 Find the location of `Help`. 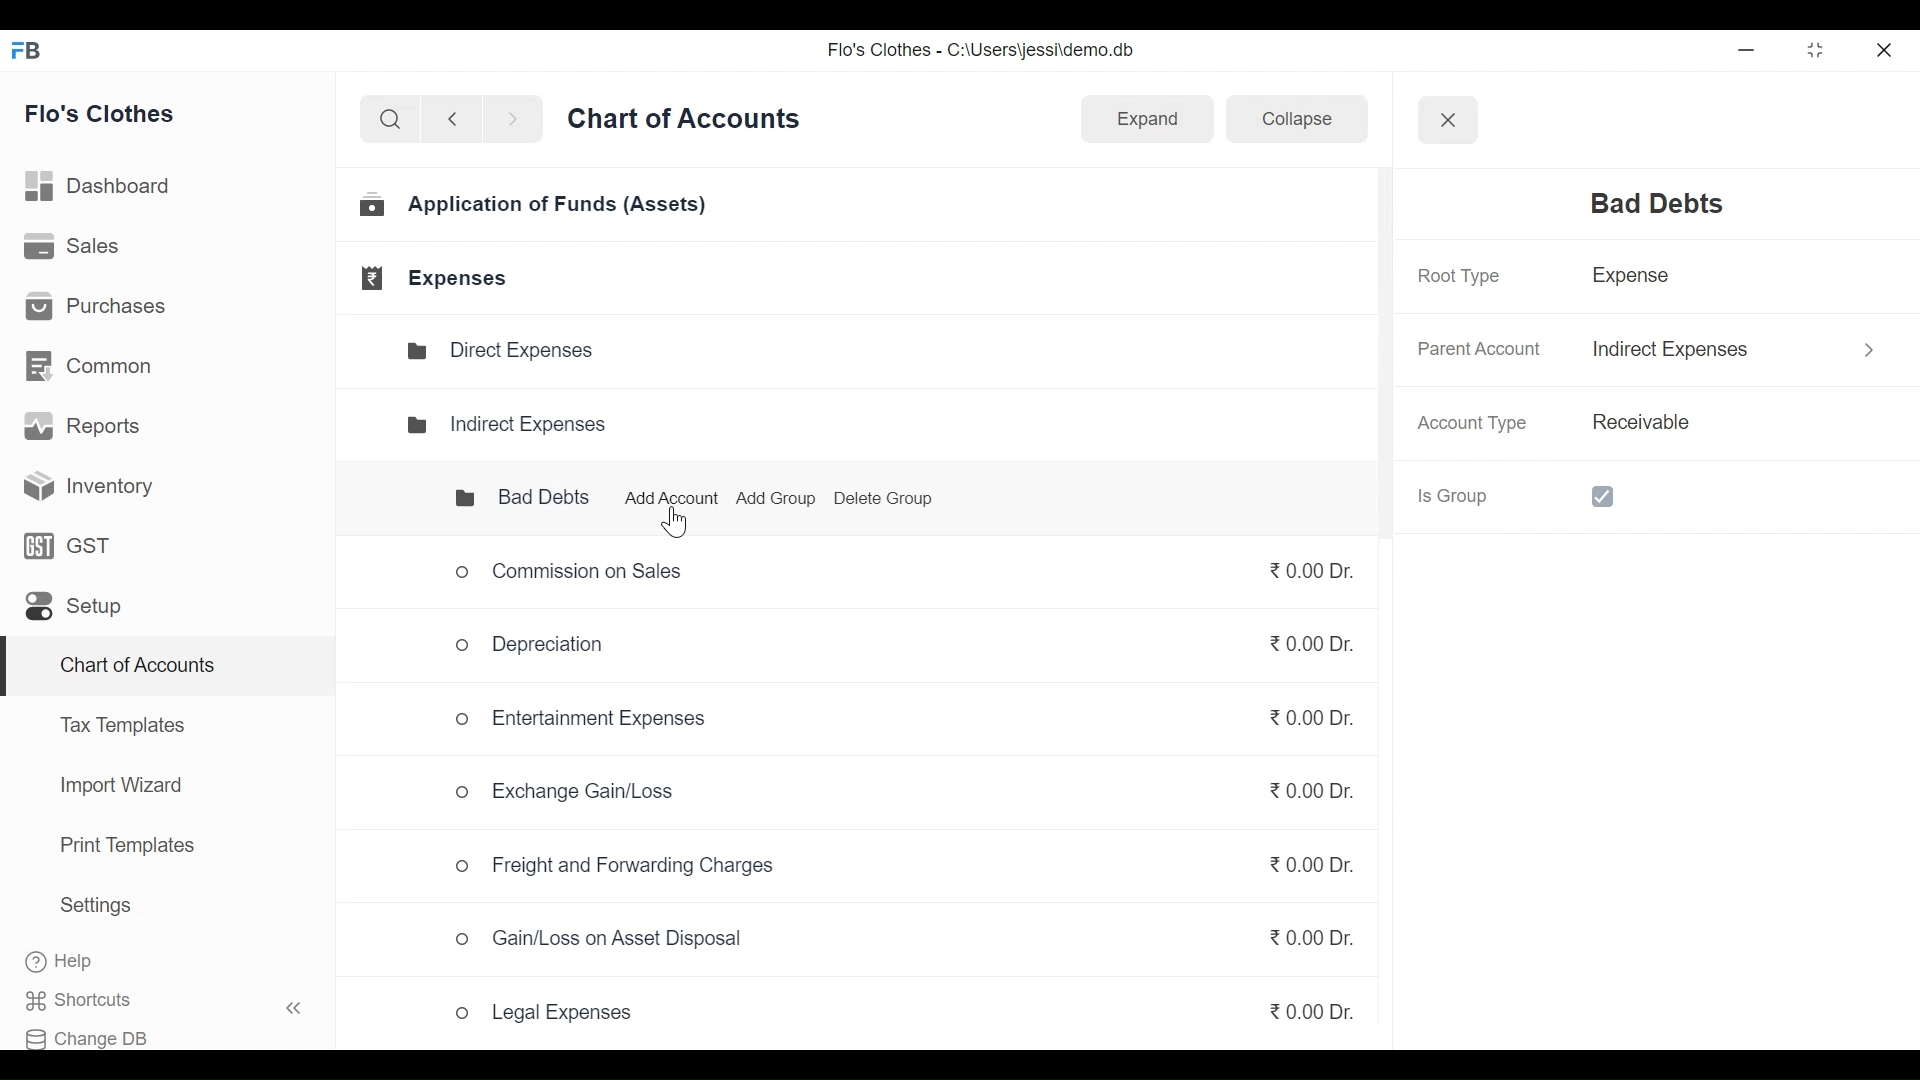

Help is located at coordinates (80, 962).